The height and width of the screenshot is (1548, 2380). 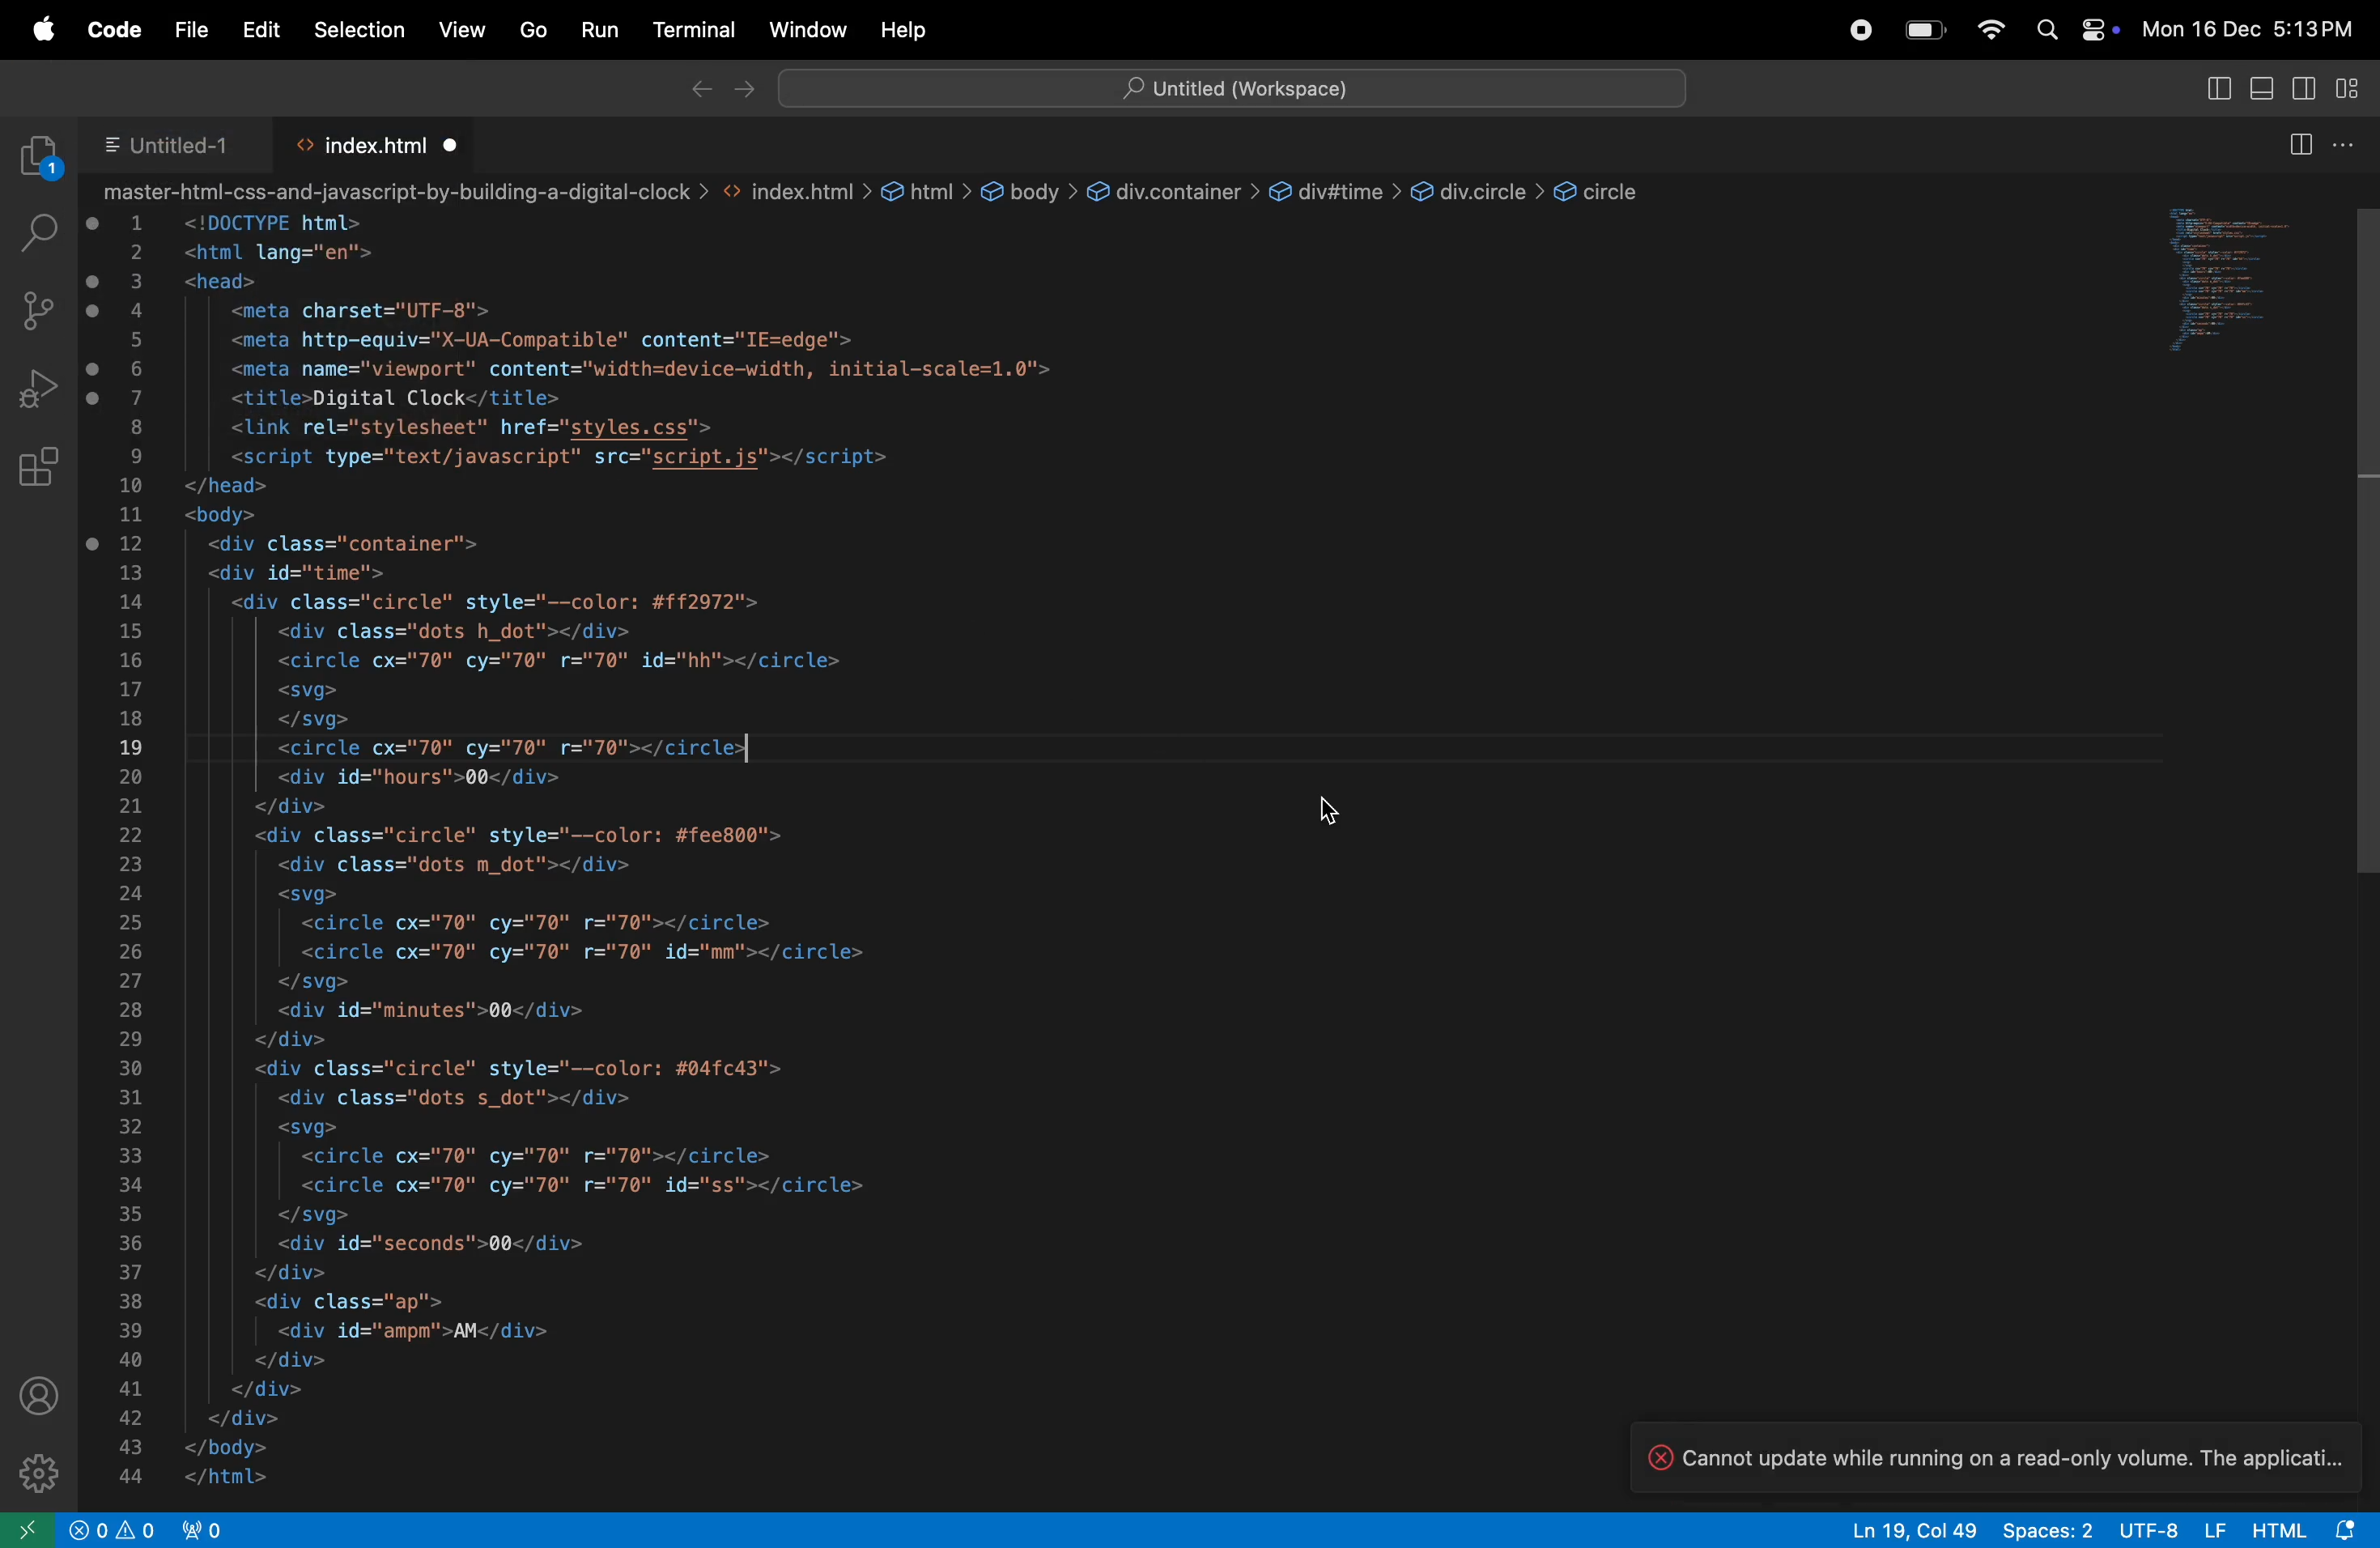 What do you see at coordinates (1913, 1529) in the screenshot?
I see `Ln 19, Col 49` at bounding box center [1913, 1529].